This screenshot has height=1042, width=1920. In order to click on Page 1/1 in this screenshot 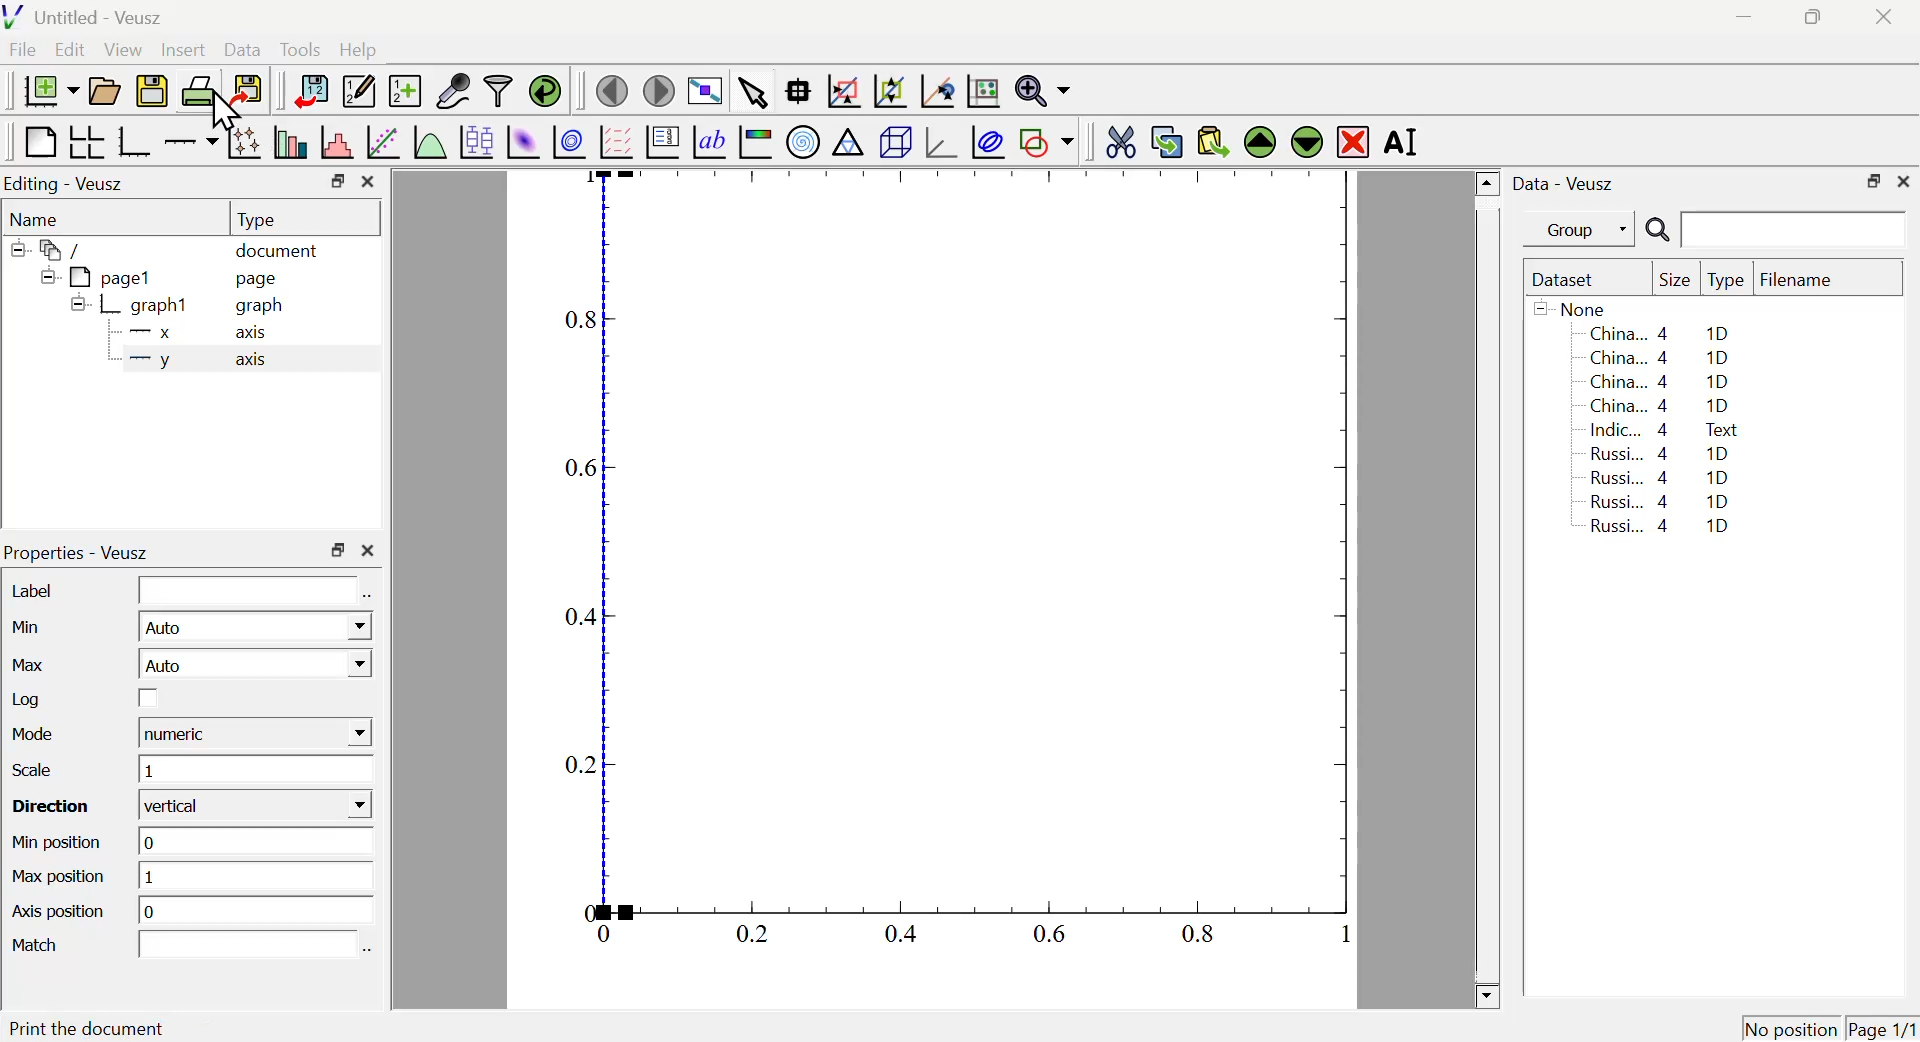, I will do `click(1880, 1028)`.